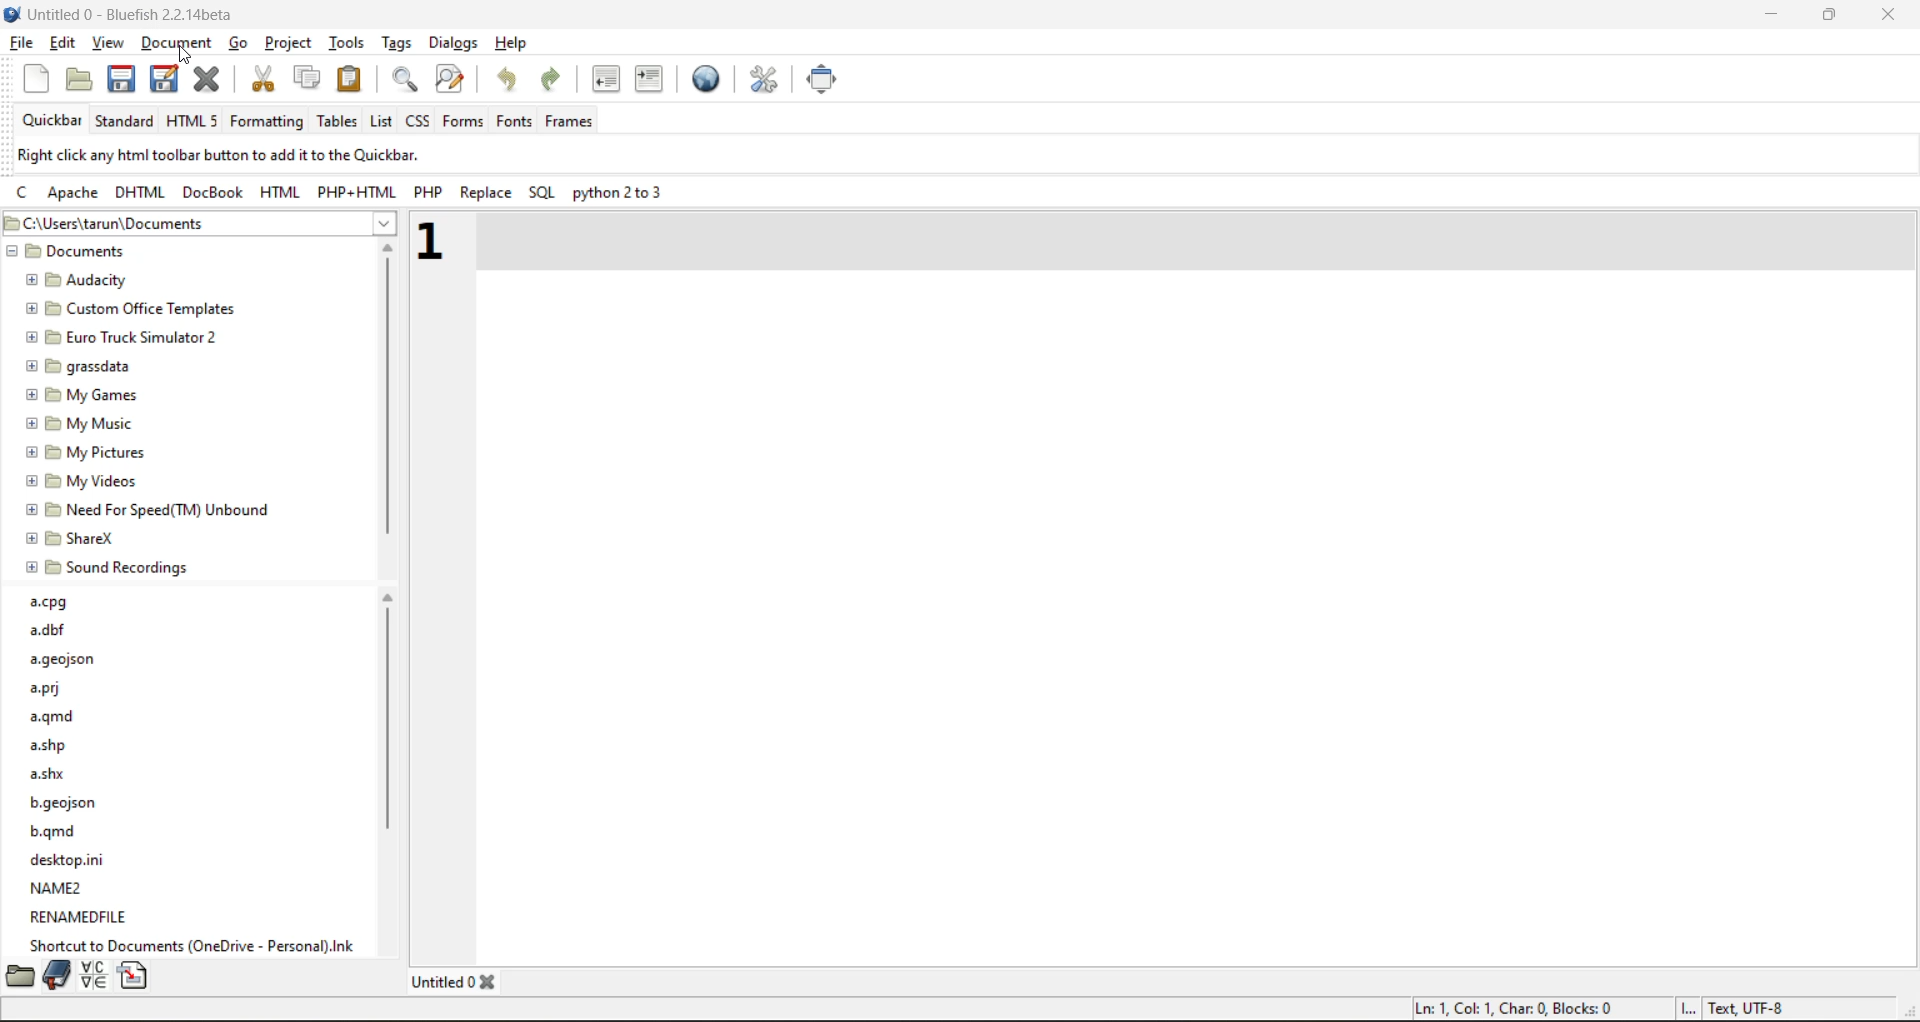 This screenshot has width=1920, height=1022. I want to click on custom office templates, so click(132, 308).